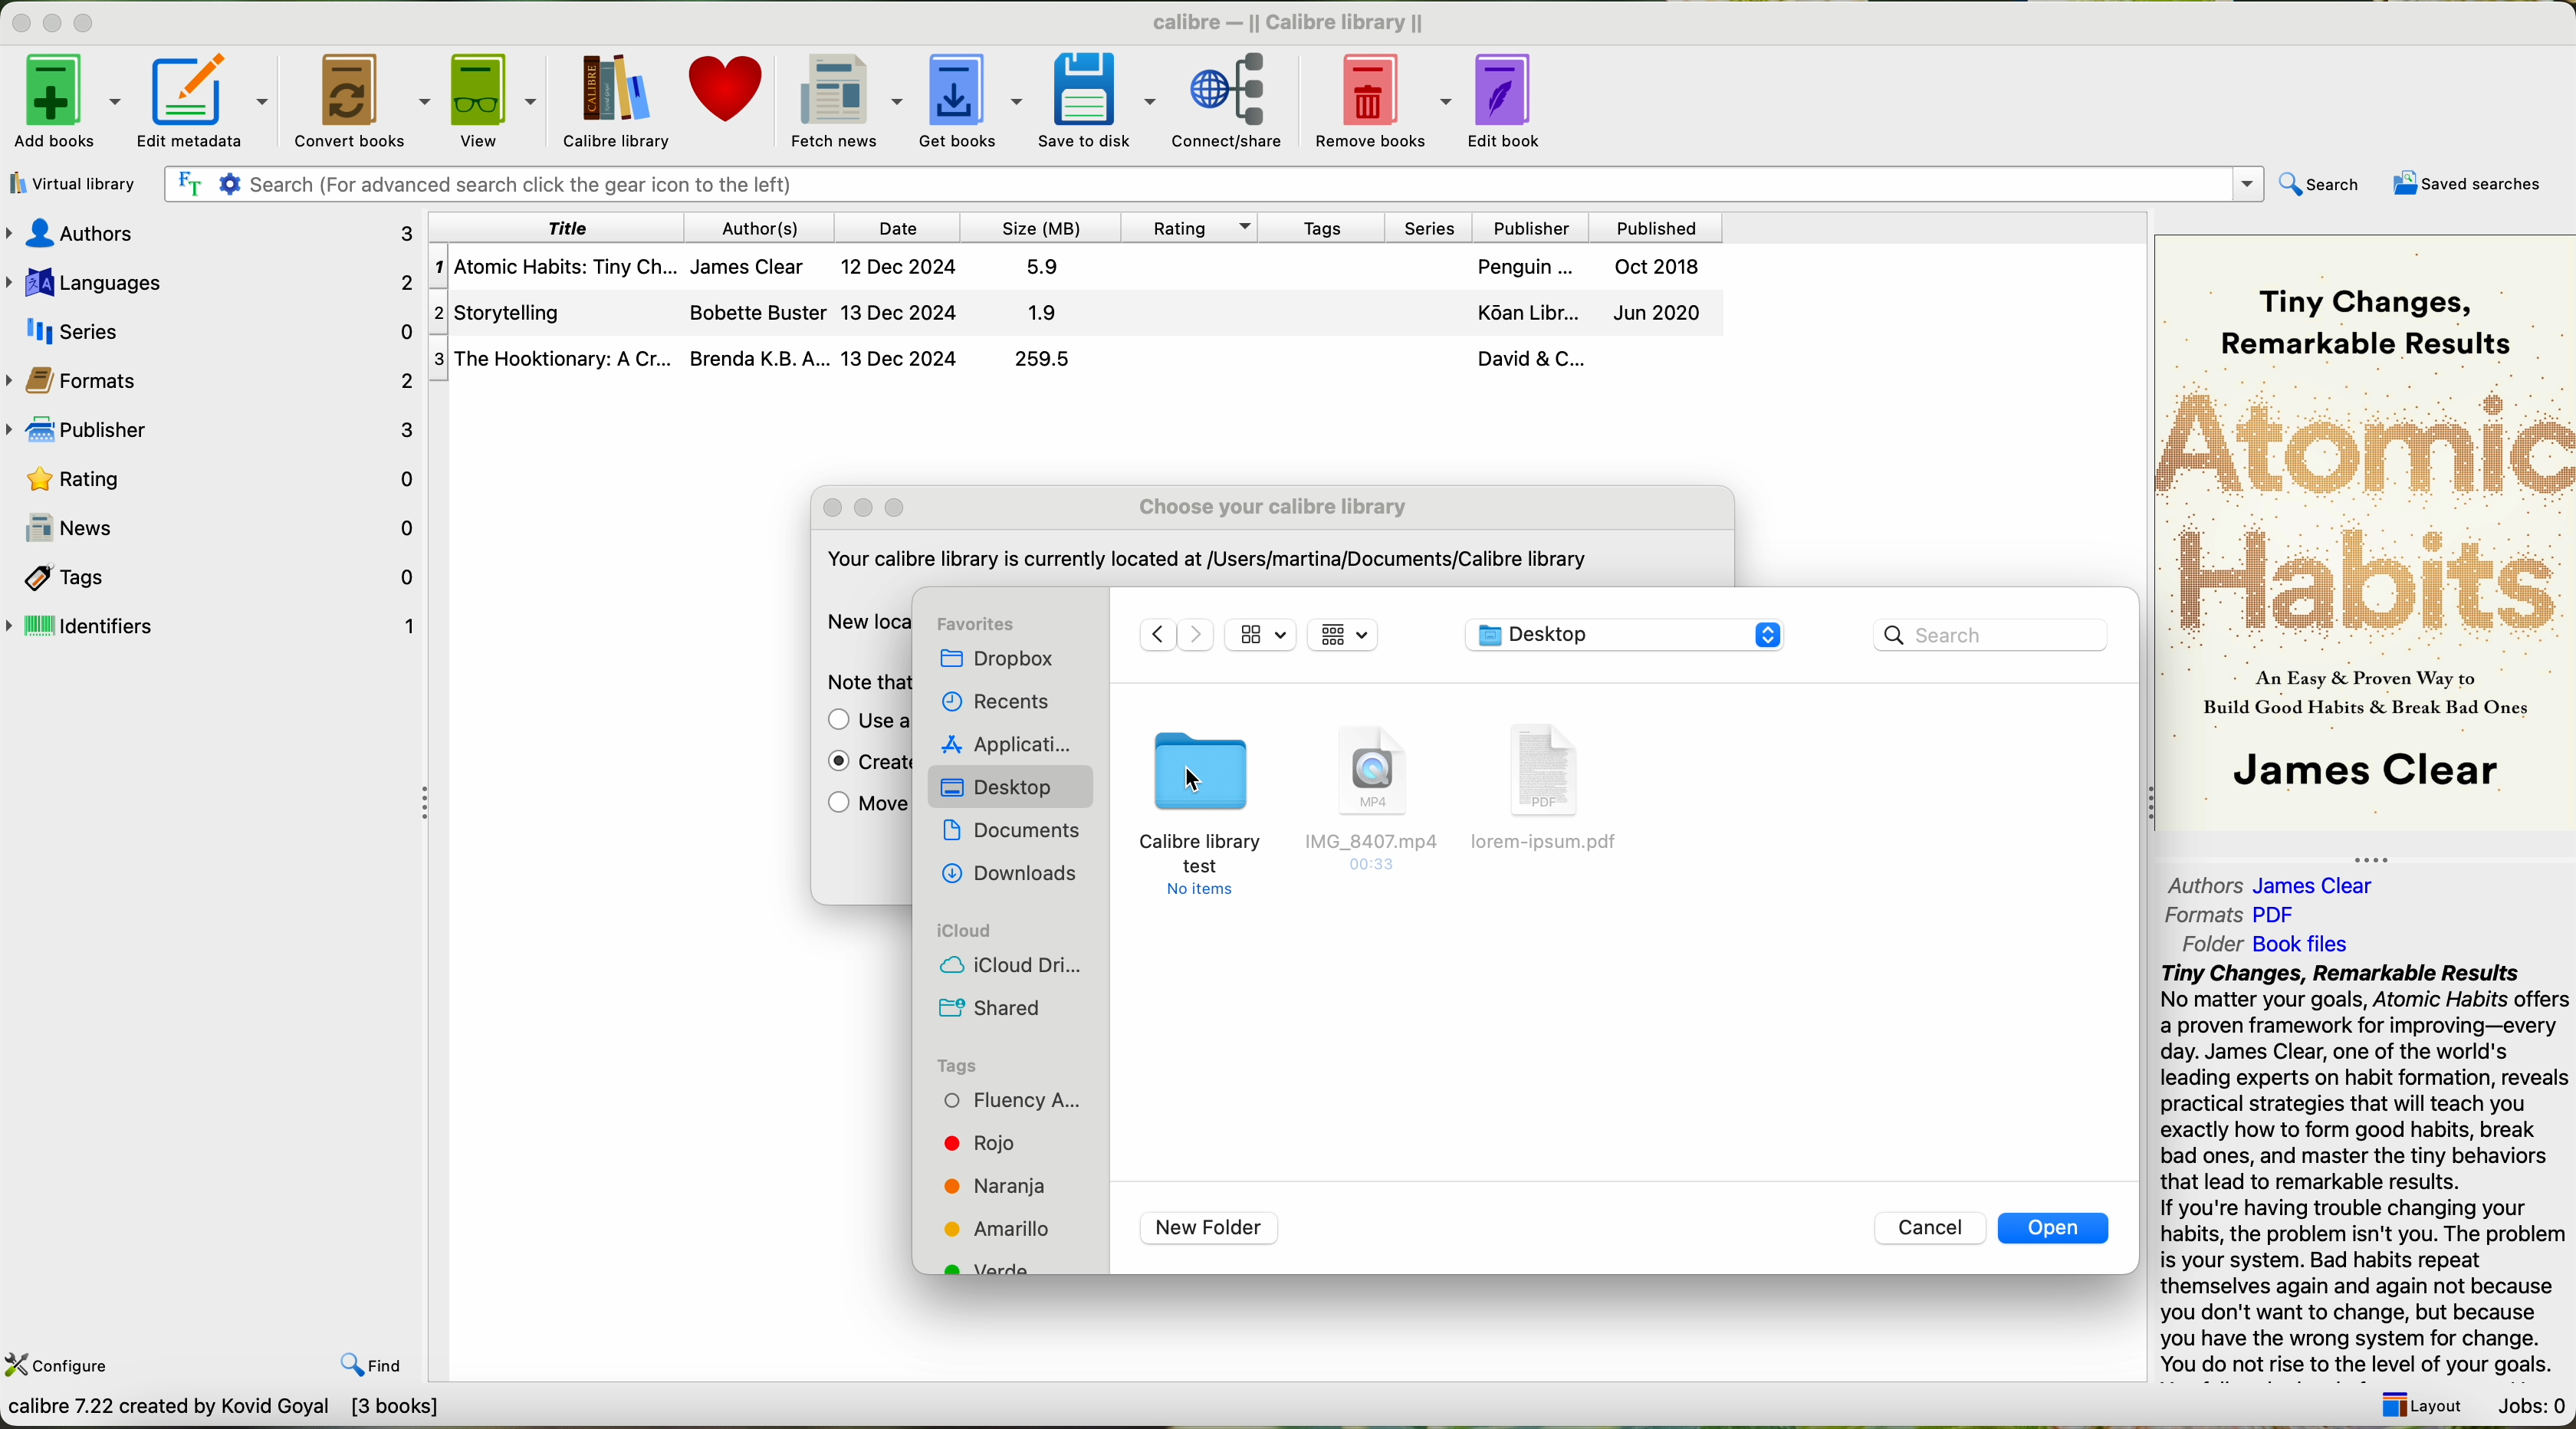  I want to click on maximize program, so click(96, 24).